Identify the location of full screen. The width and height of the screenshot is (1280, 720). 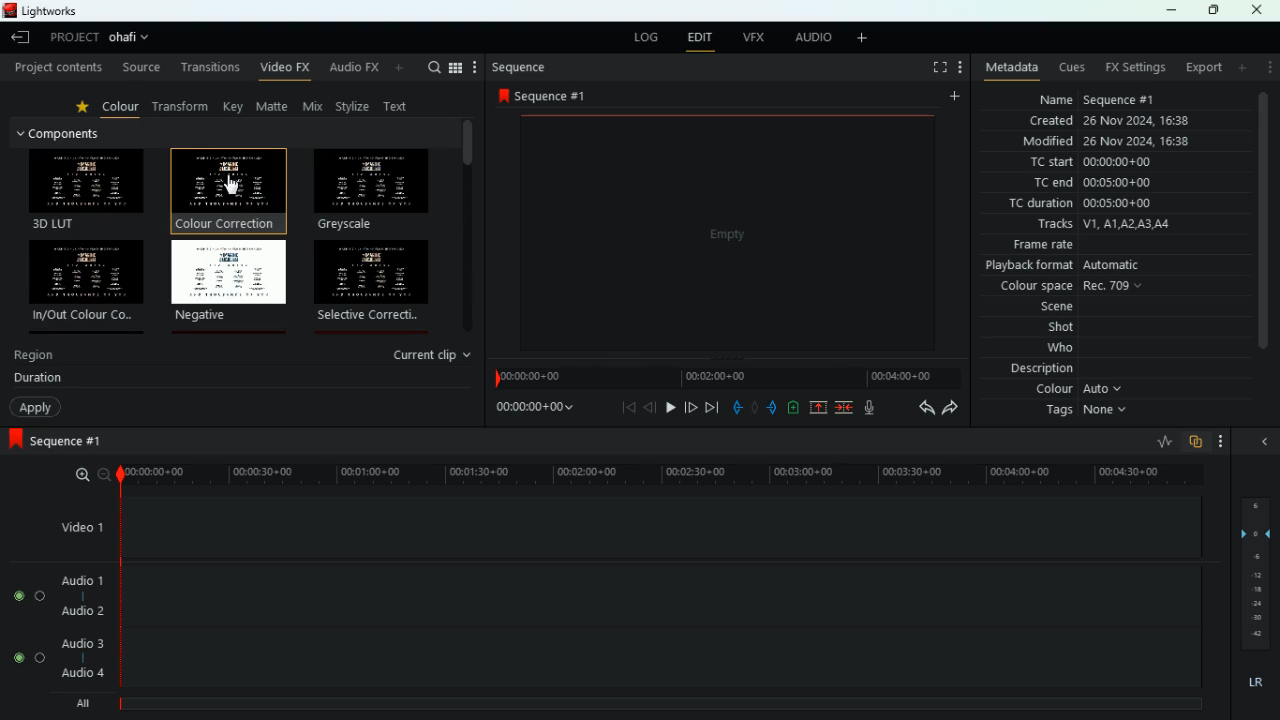
(937, 67).